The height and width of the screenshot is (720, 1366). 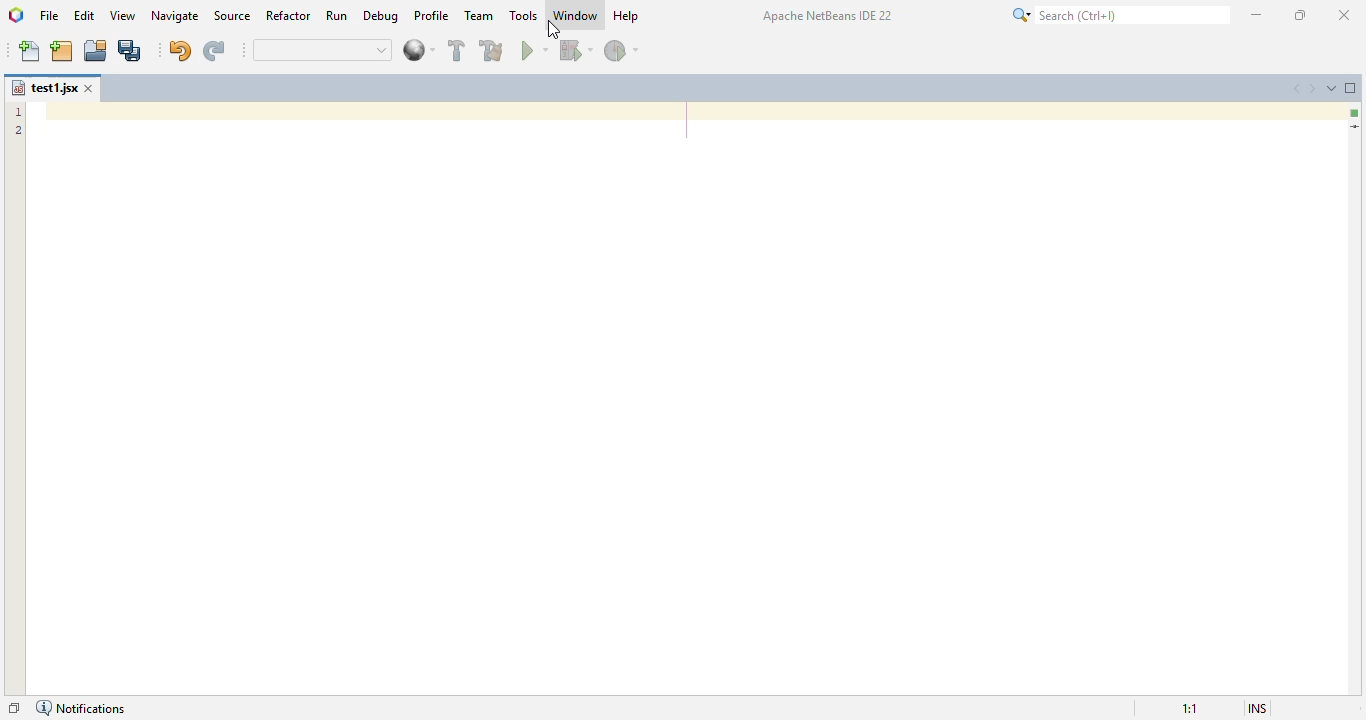 What do you see at coordinates (1118, 15) in the screenshot?
I see `search (ctrl+l)` at bounding box center [1118, 15].